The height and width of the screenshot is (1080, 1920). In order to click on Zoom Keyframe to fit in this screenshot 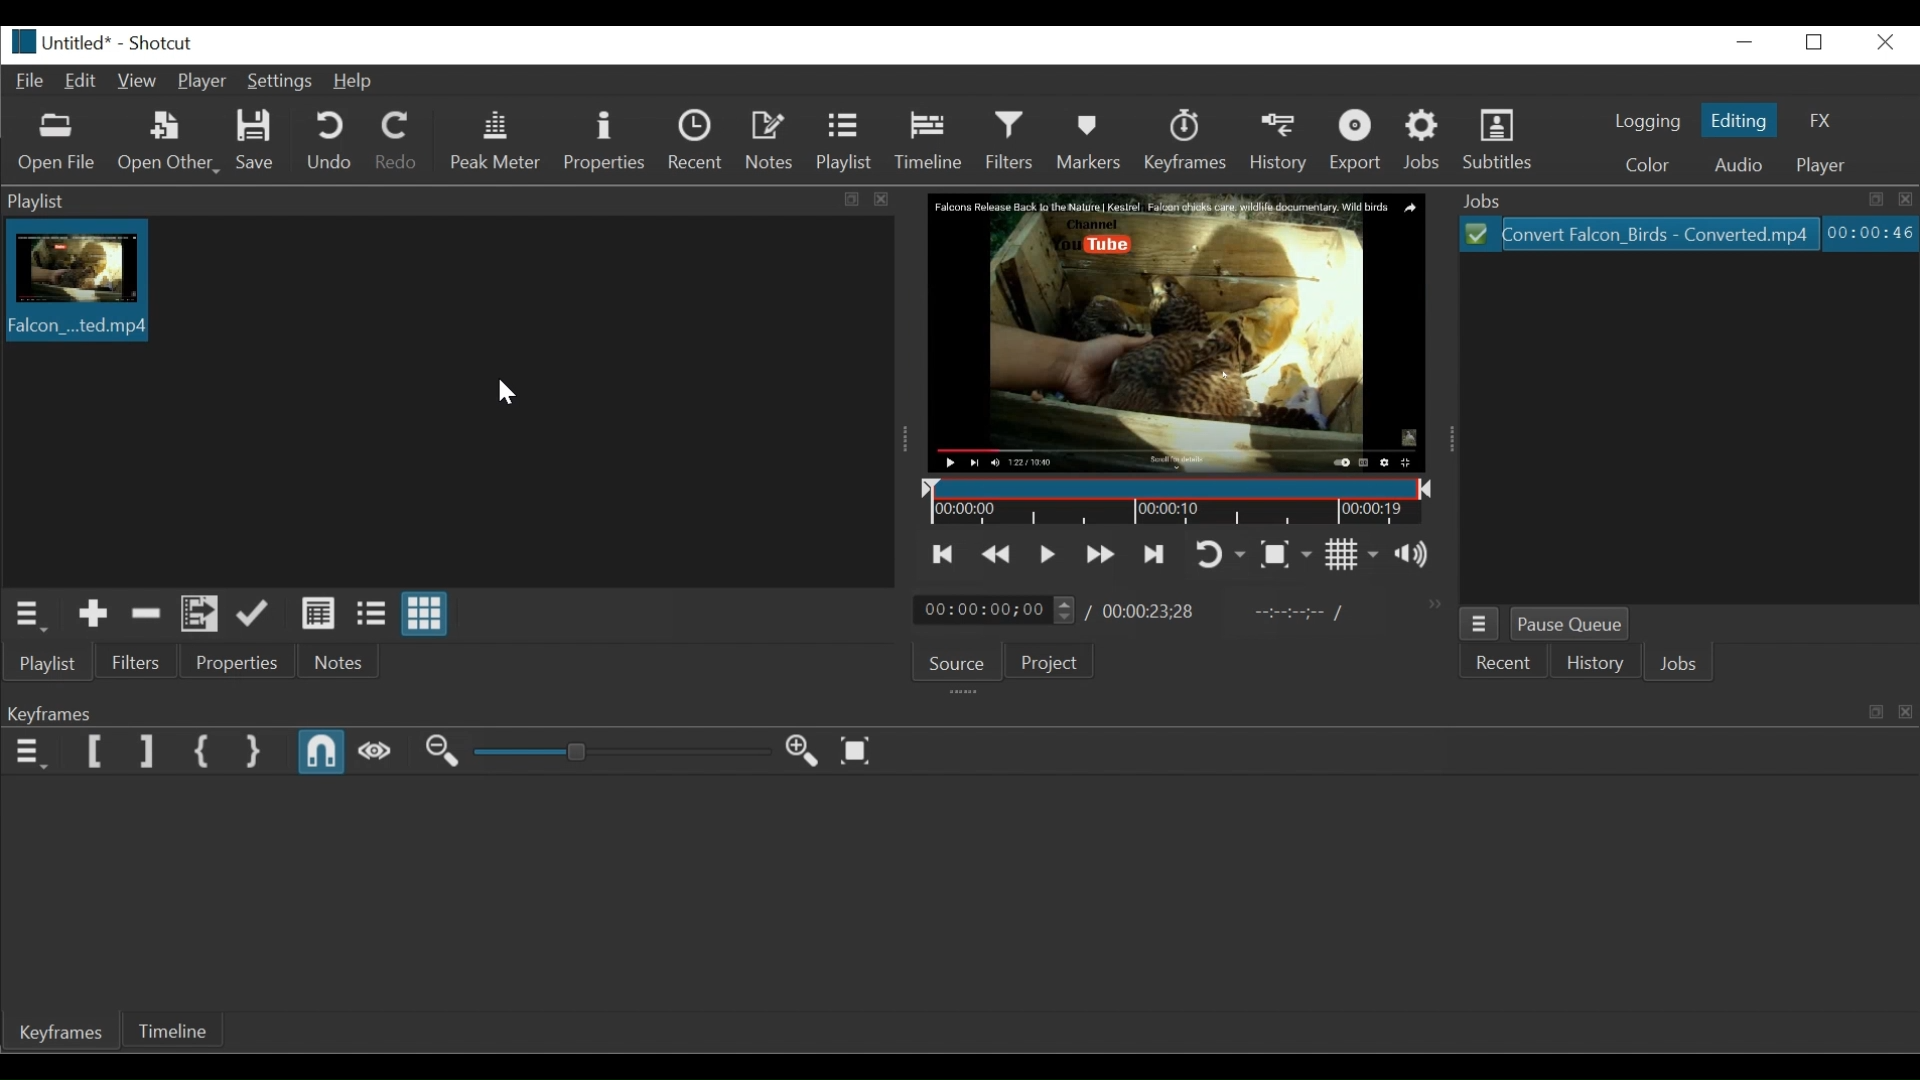, I will do `click(855, 751)`.